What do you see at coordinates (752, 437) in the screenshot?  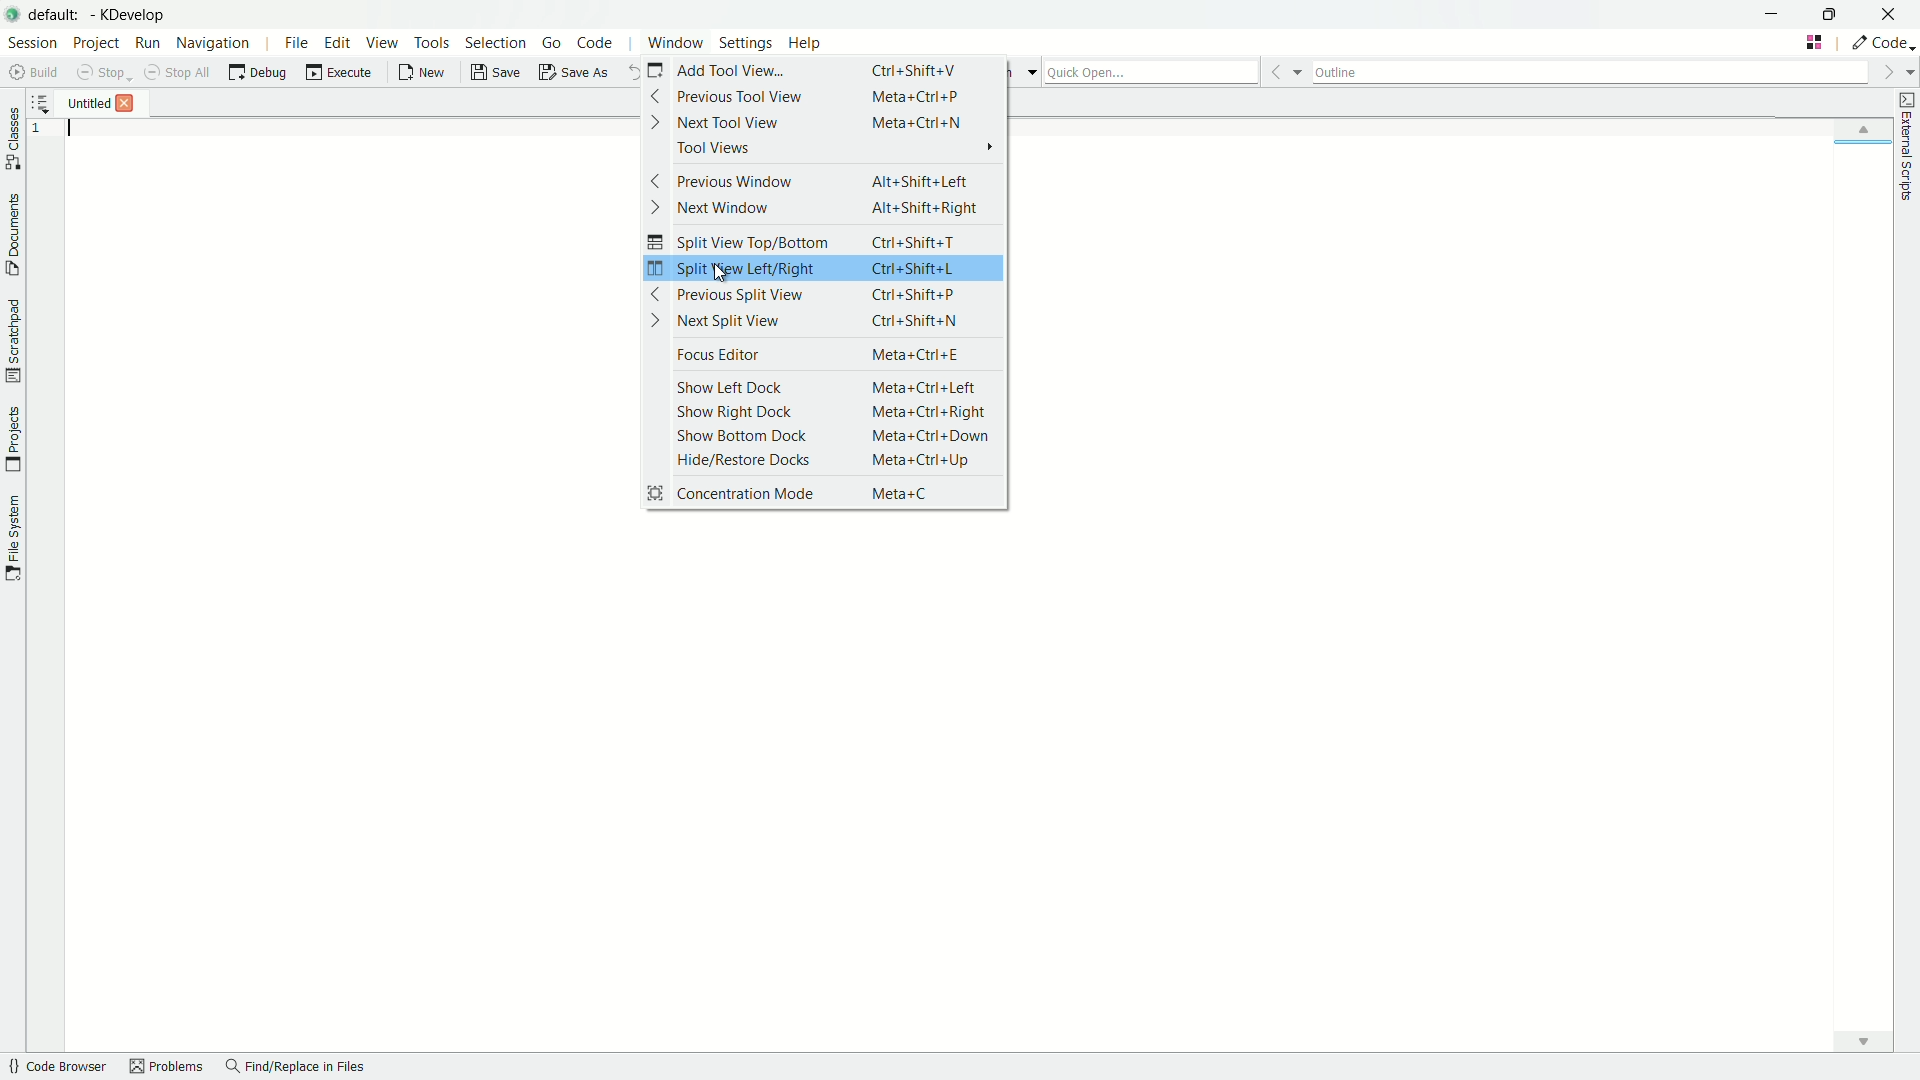 I see `show bottom dock` at bounding box center [752, 437].